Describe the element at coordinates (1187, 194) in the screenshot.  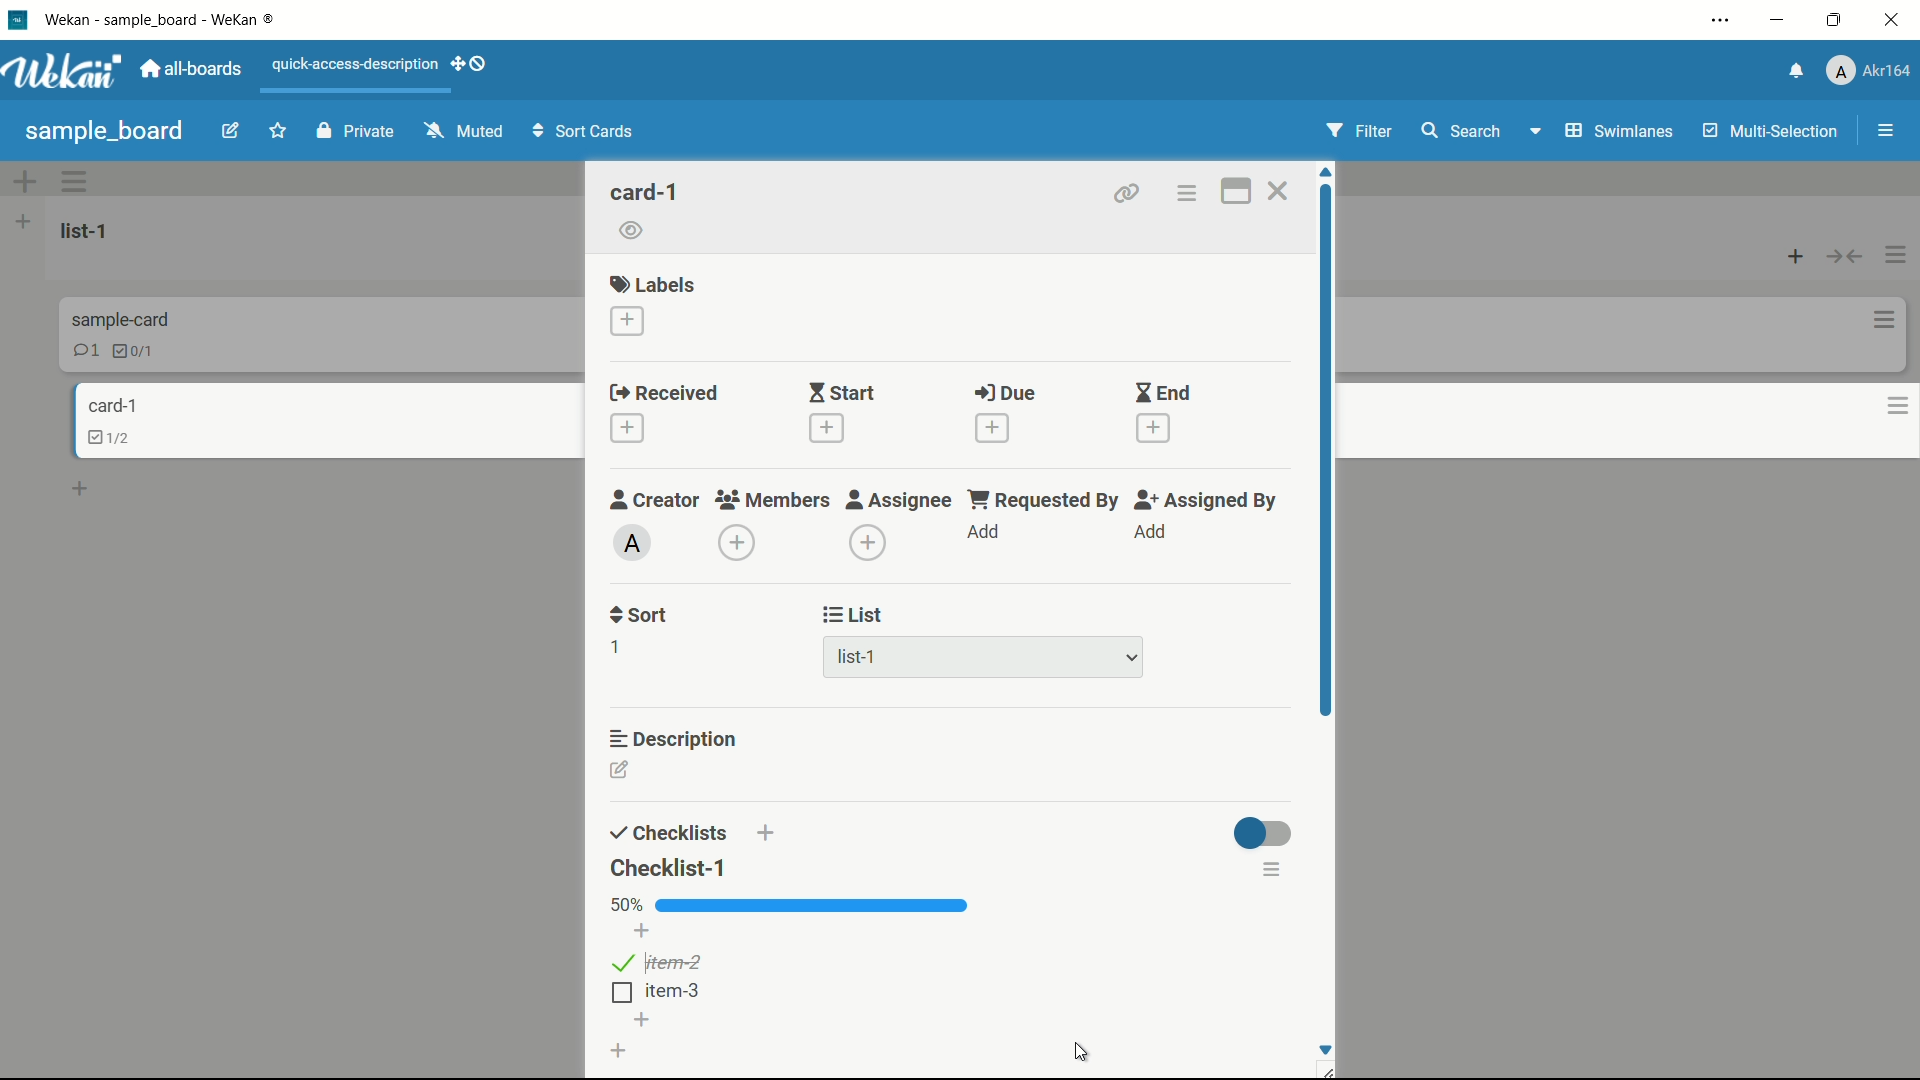
I see `card actions` at that location.